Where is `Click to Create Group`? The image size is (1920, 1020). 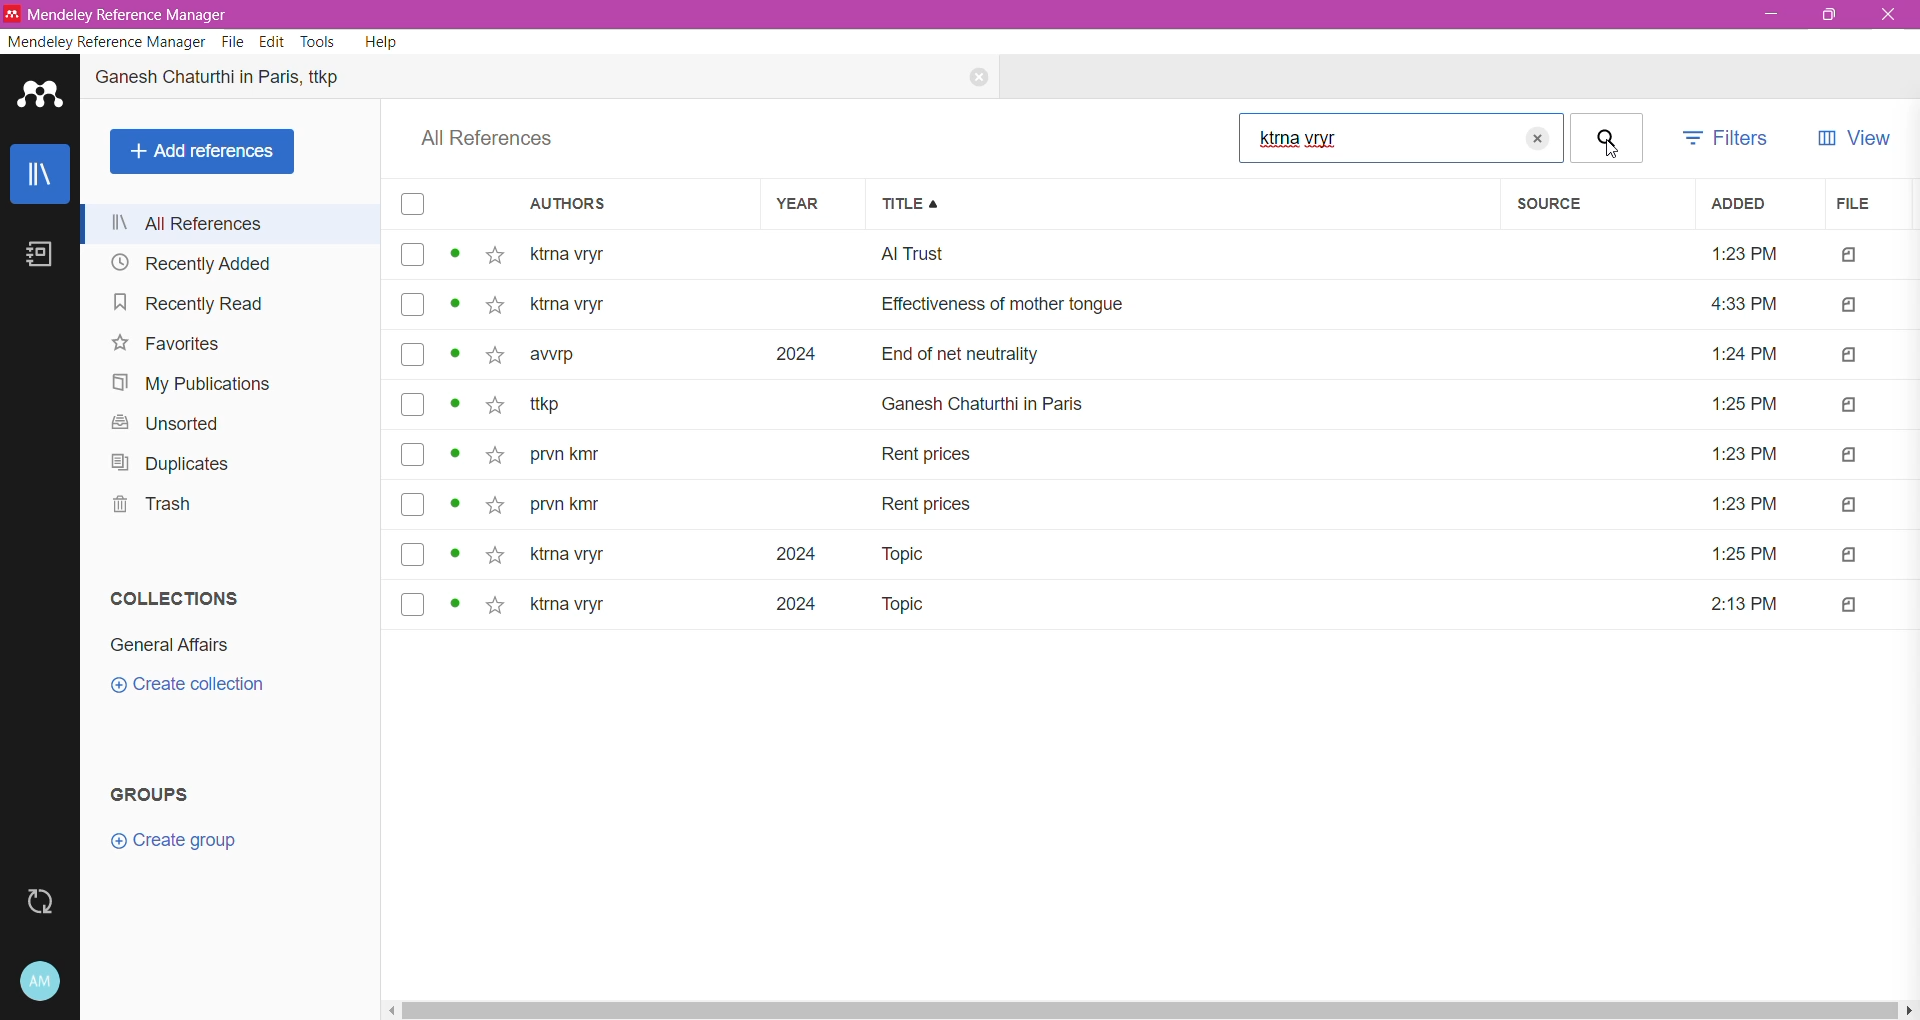 Click to Create Group is located at coordinates (172, 846).